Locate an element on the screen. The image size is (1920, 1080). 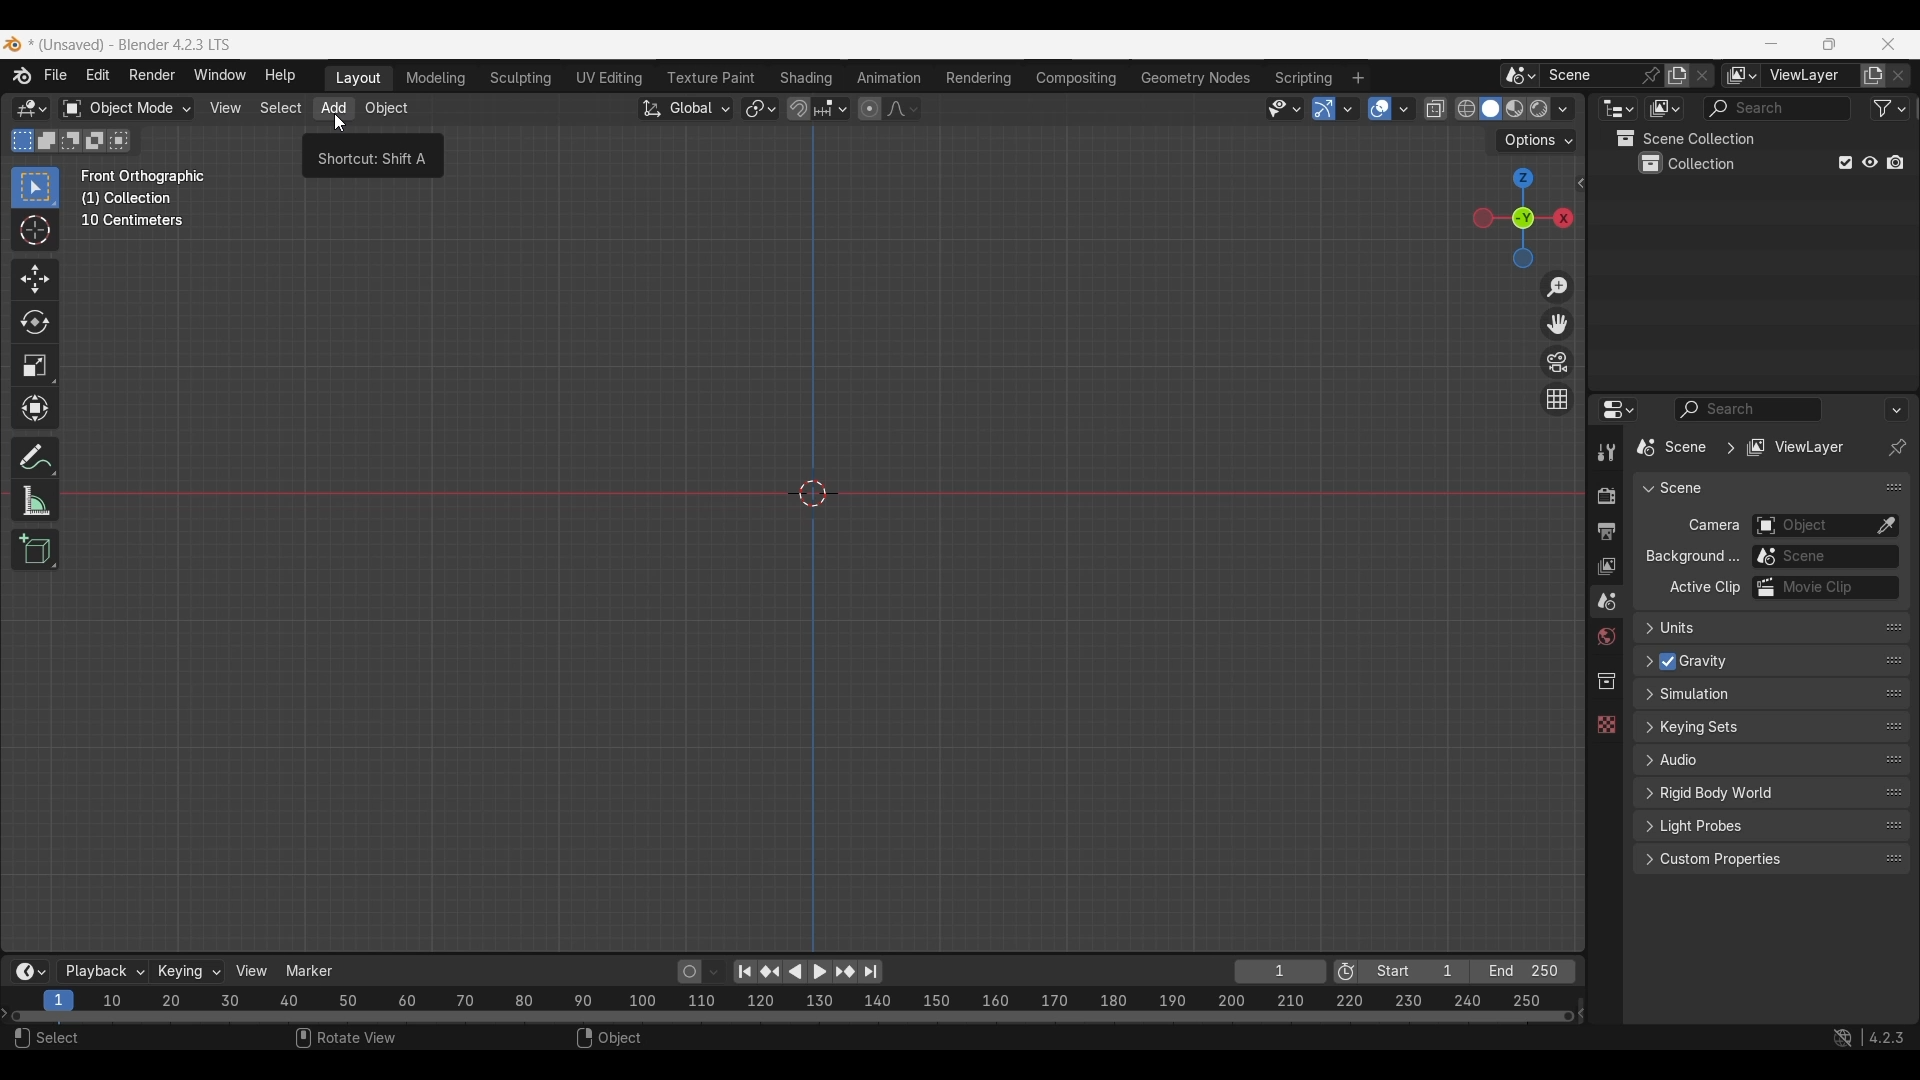
Project and software name is located at coordinates (131, 45).